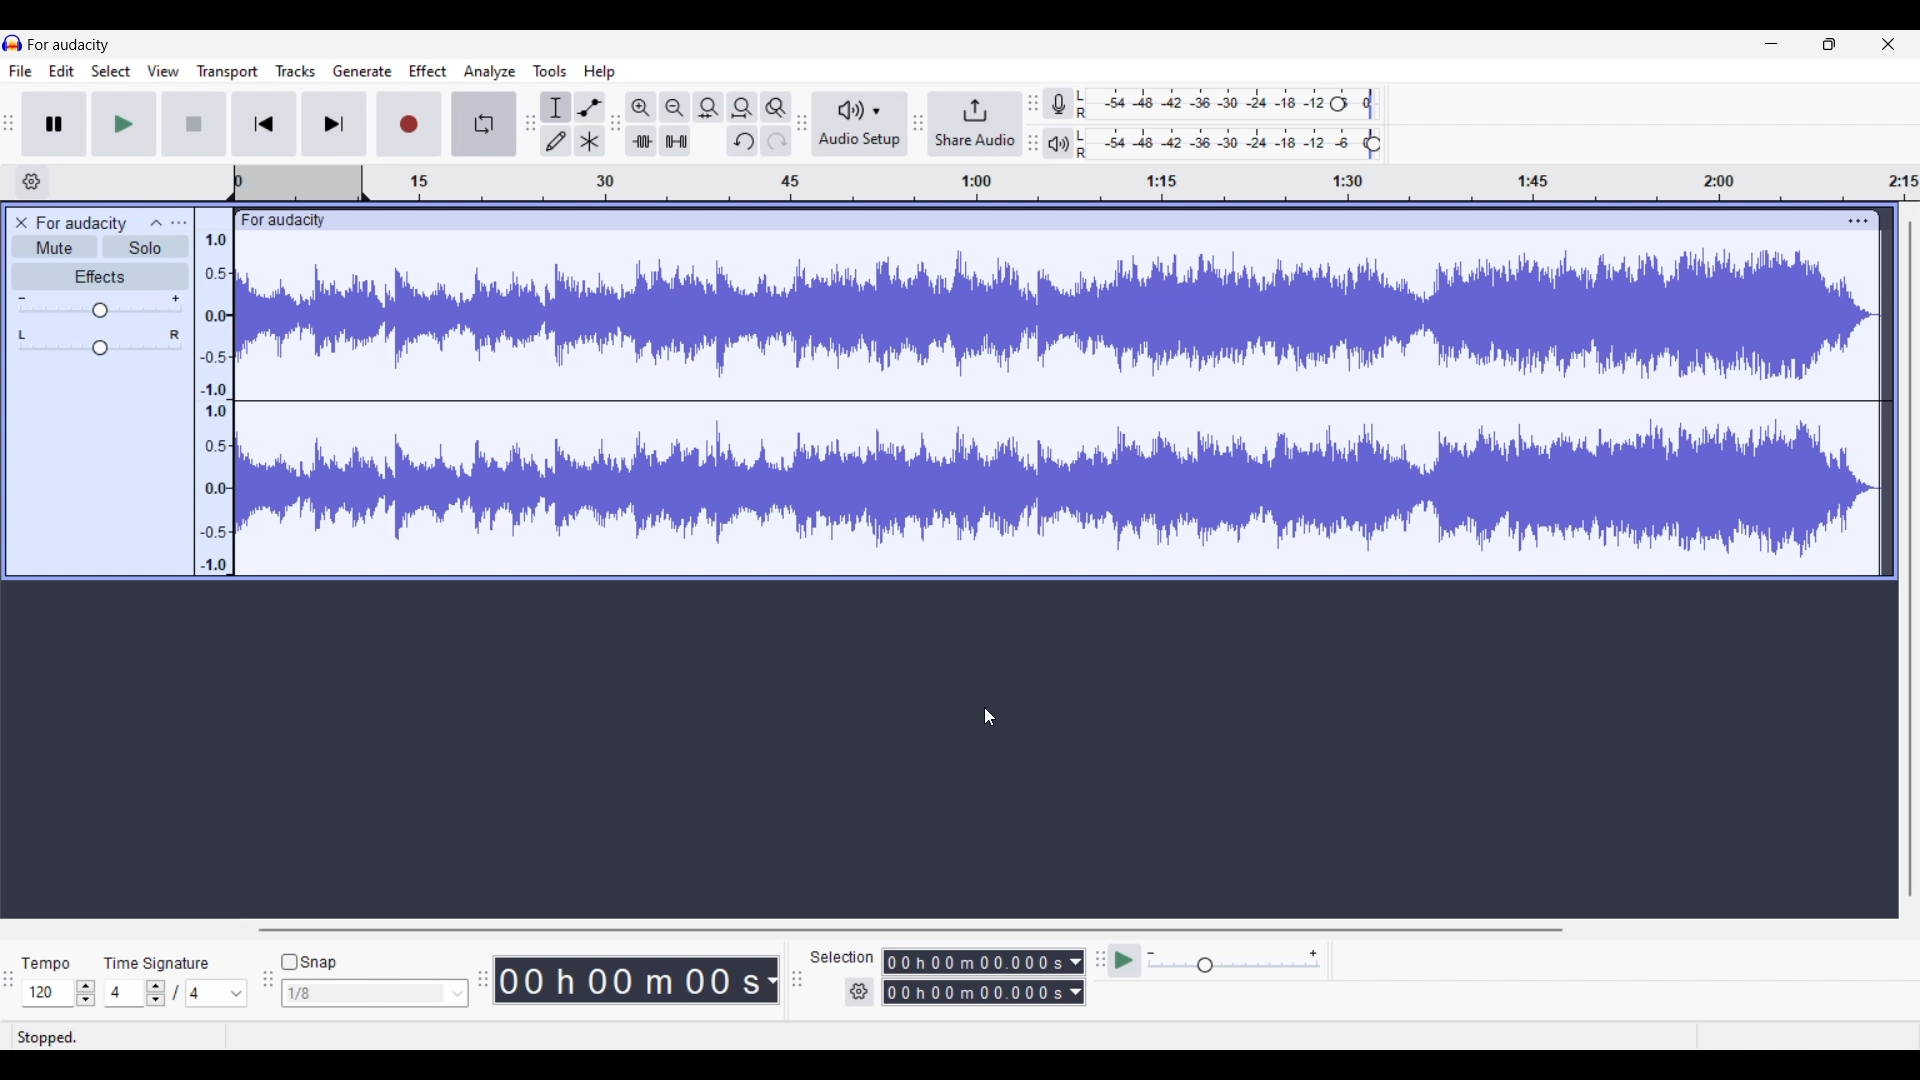 Image resolution: width=1920 pixels, height=1080 pixels. I want to click on Share audio, so click(973, 124).